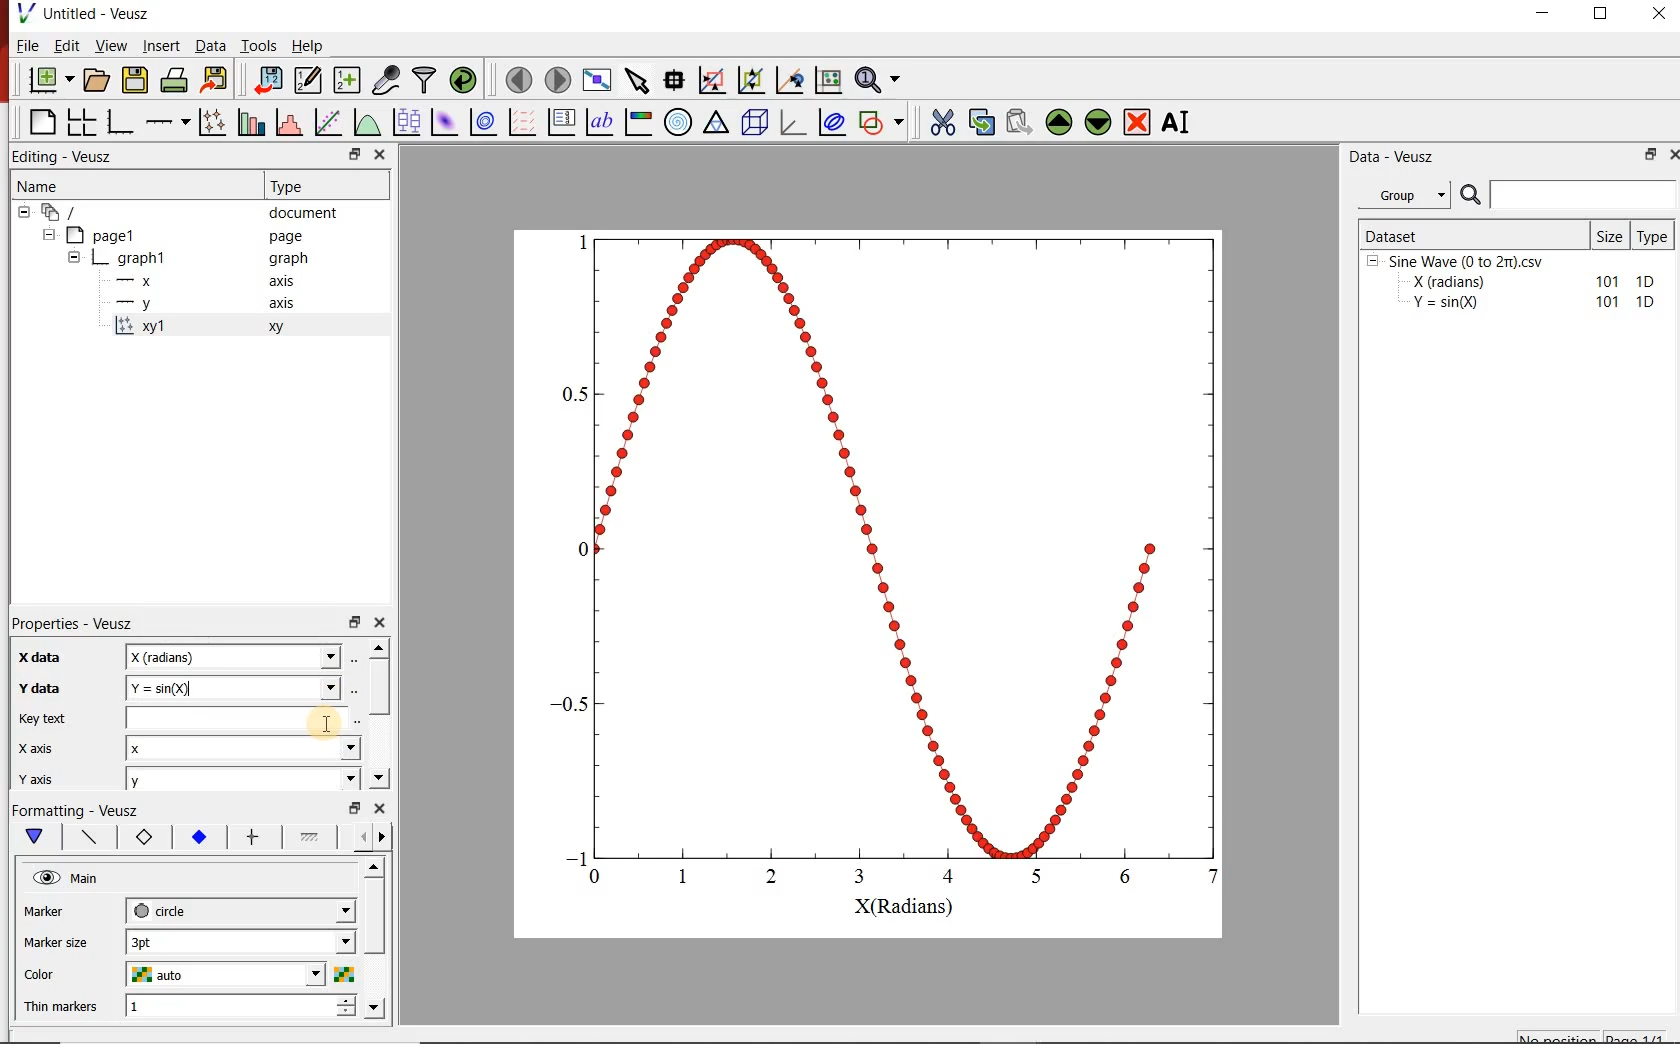 The image size is (1680, 1044). I want to click on plot a vector field, so click(523, 121).